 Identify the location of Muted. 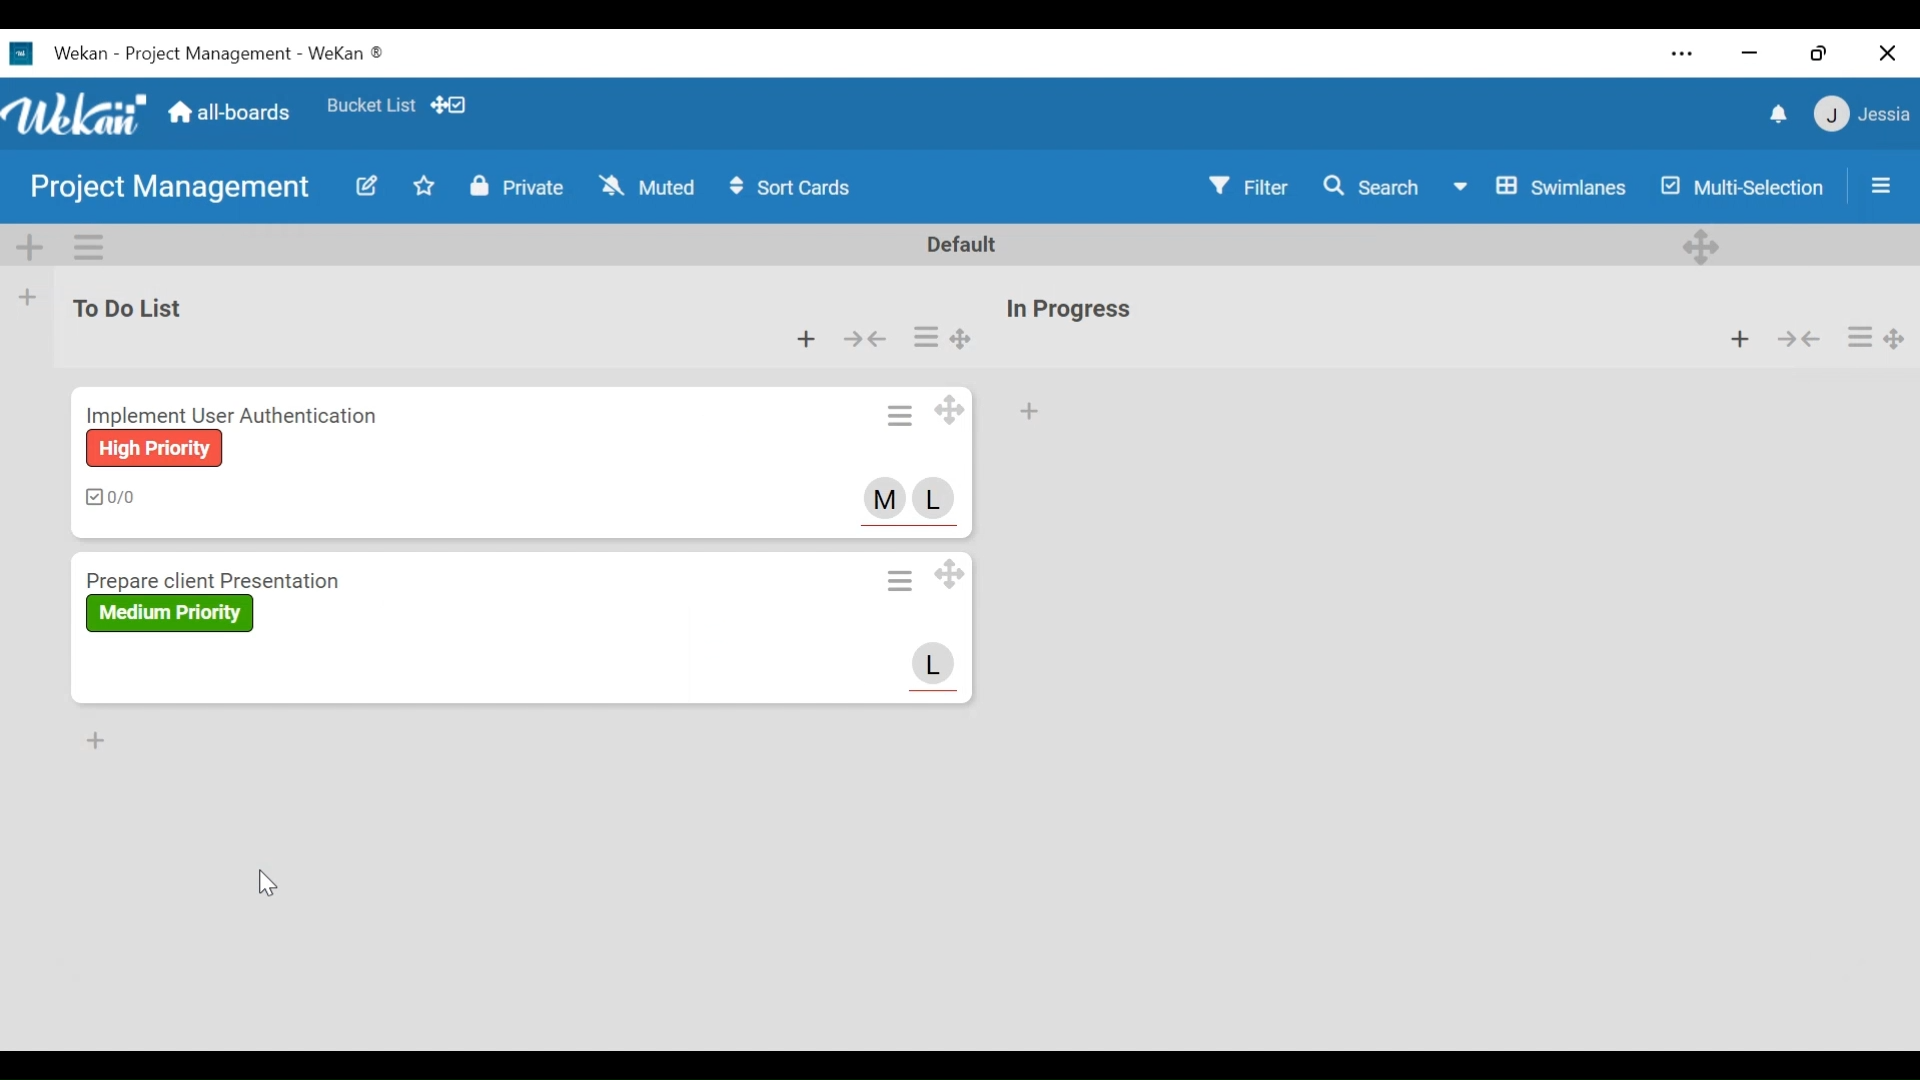
(647, 187).